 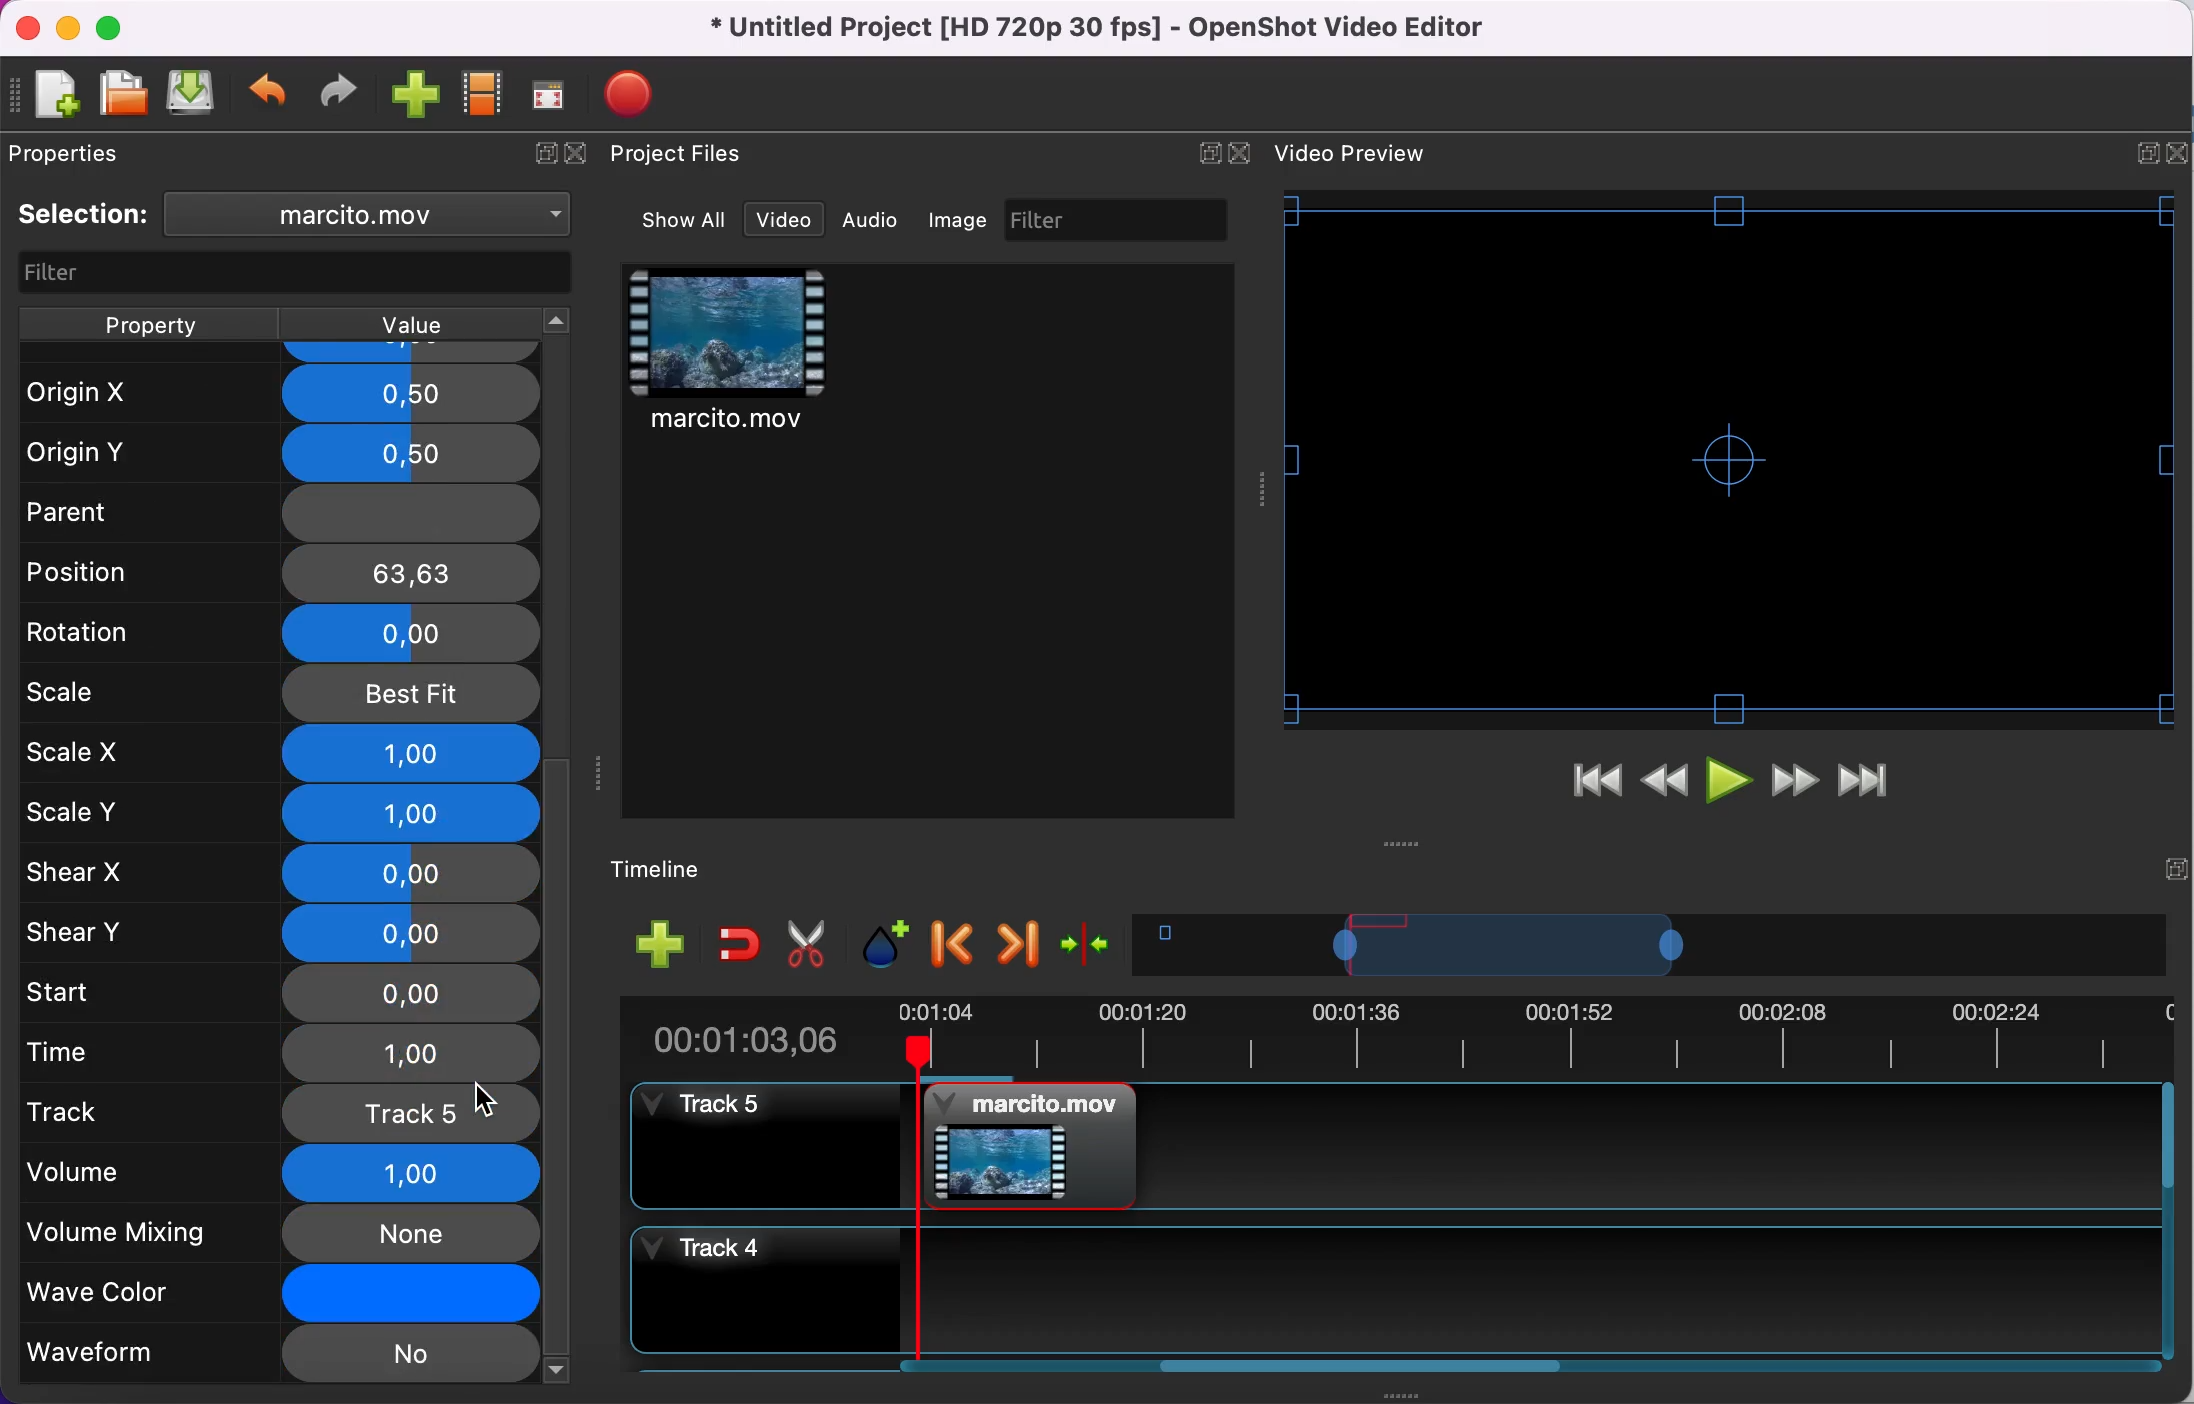 I want to click on properties, so click(x=74, y=153).